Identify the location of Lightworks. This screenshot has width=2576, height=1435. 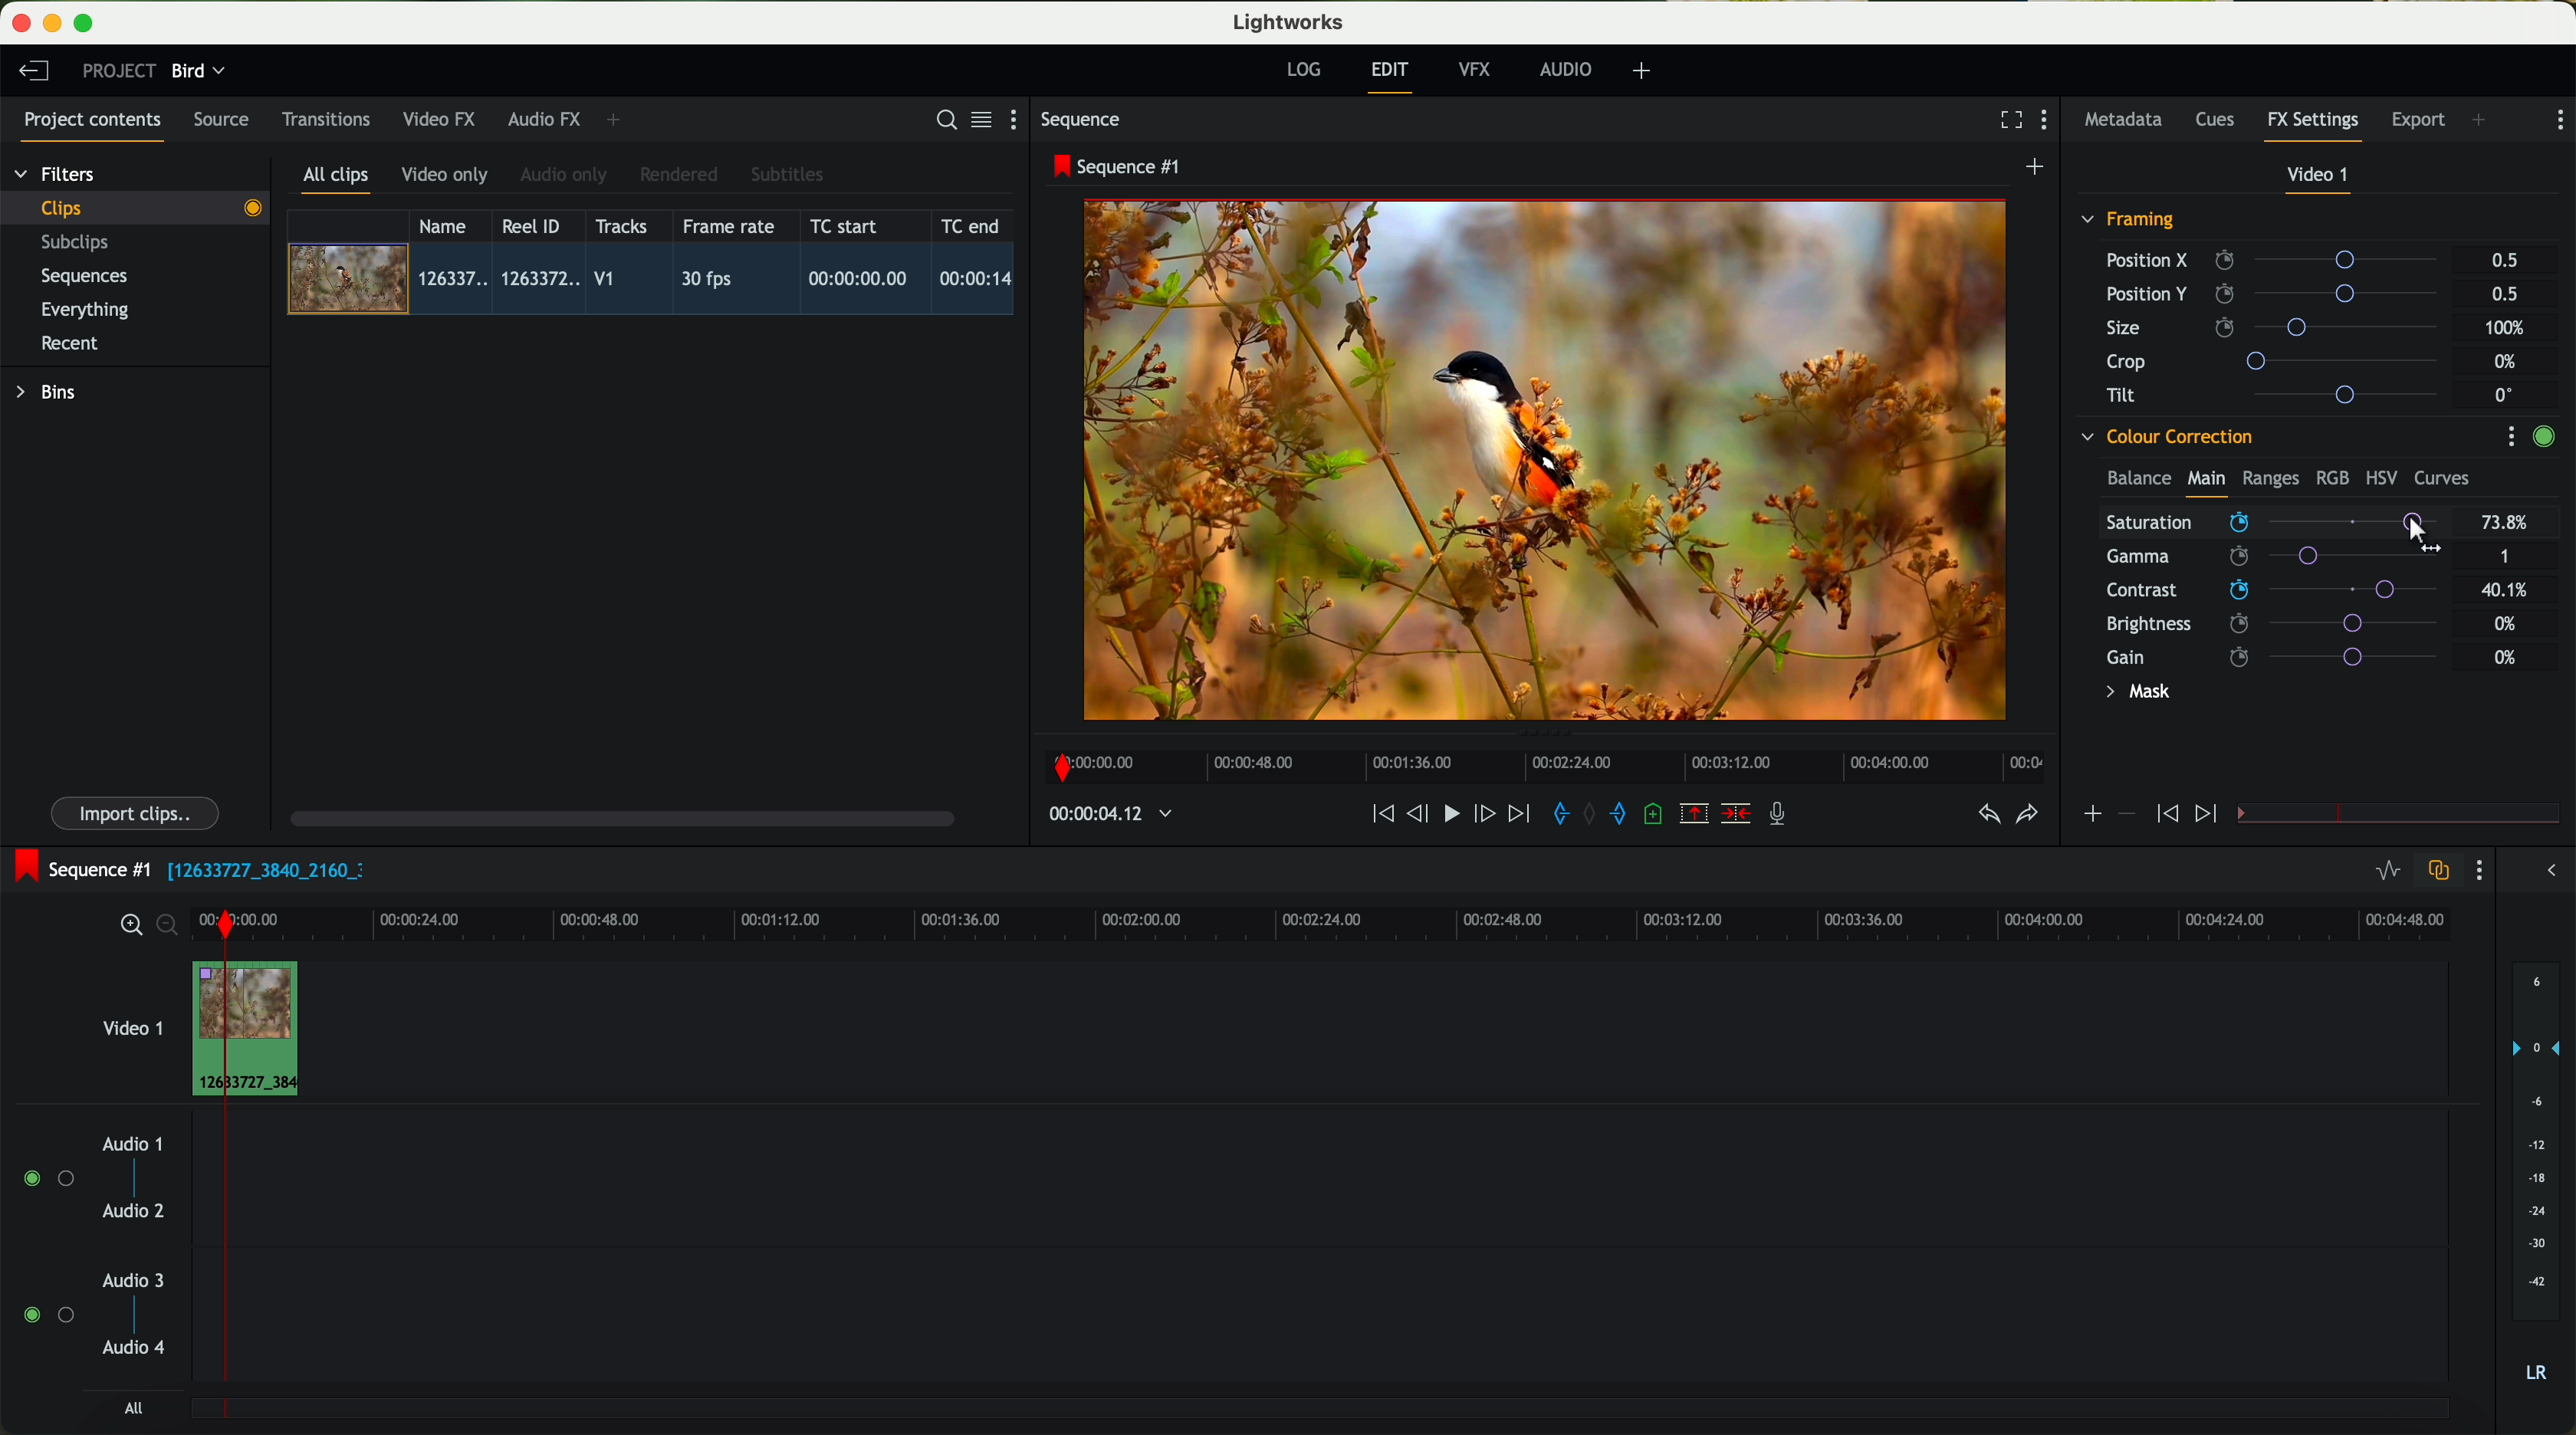
(1290, 21).